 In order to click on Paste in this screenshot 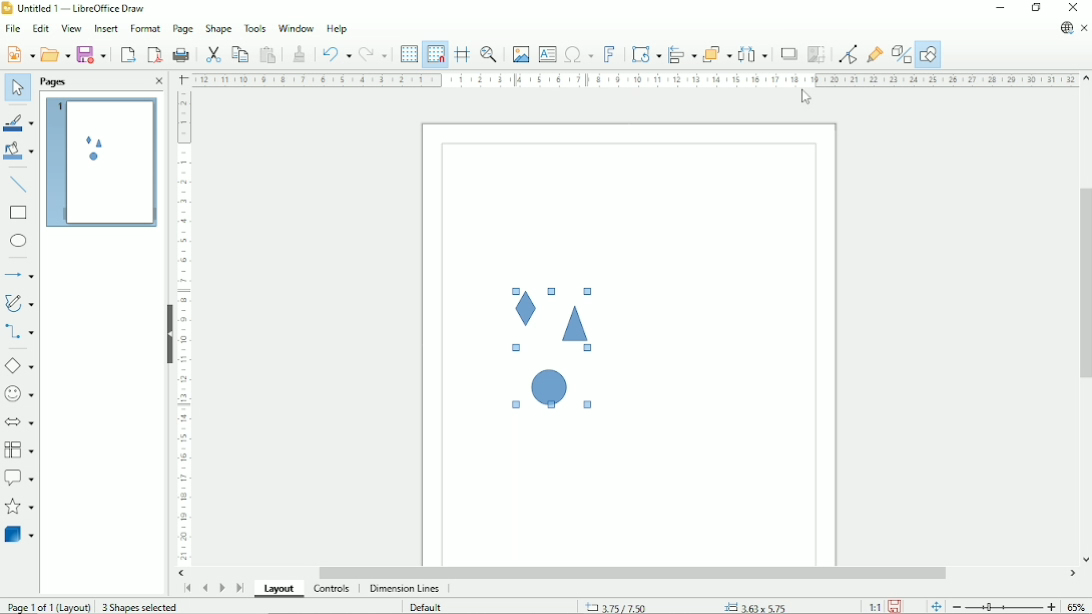, I will do `click(268, 53)`.